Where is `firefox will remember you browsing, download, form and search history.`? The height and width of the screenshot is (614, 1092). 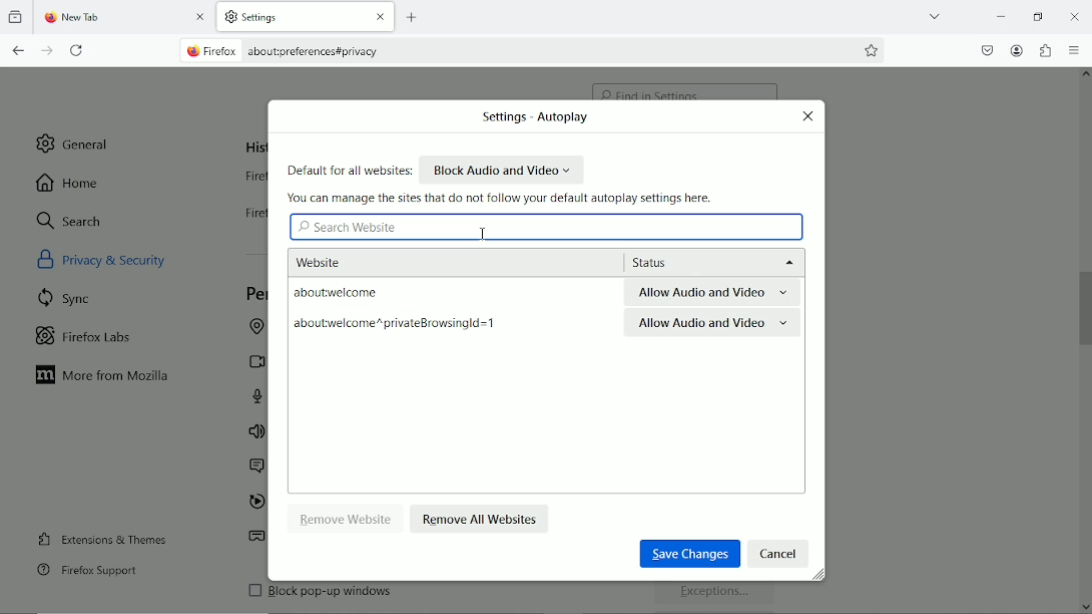 firefox will remember you browsing, download, form and search history. is located at coordinates (247, 218).